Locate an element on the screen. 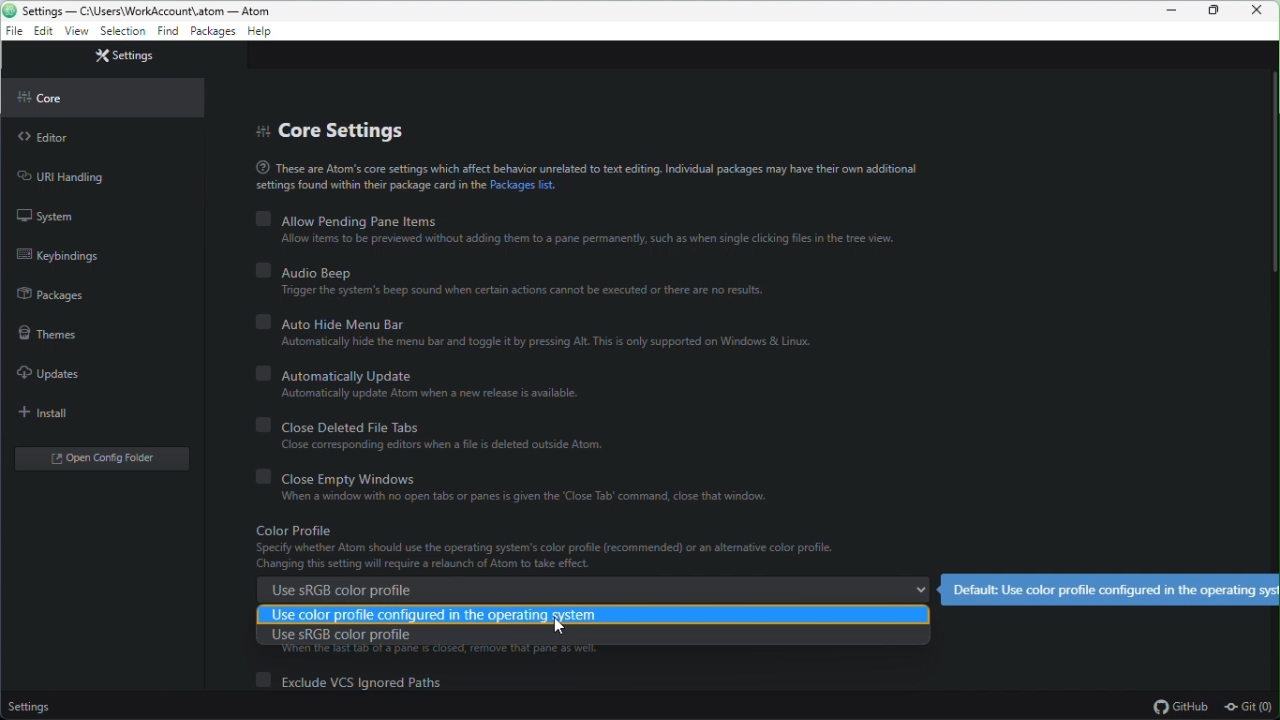 Image resolution: width=1280 pixels, height=720 pixels. Packages is located at coordinates (212, 33).